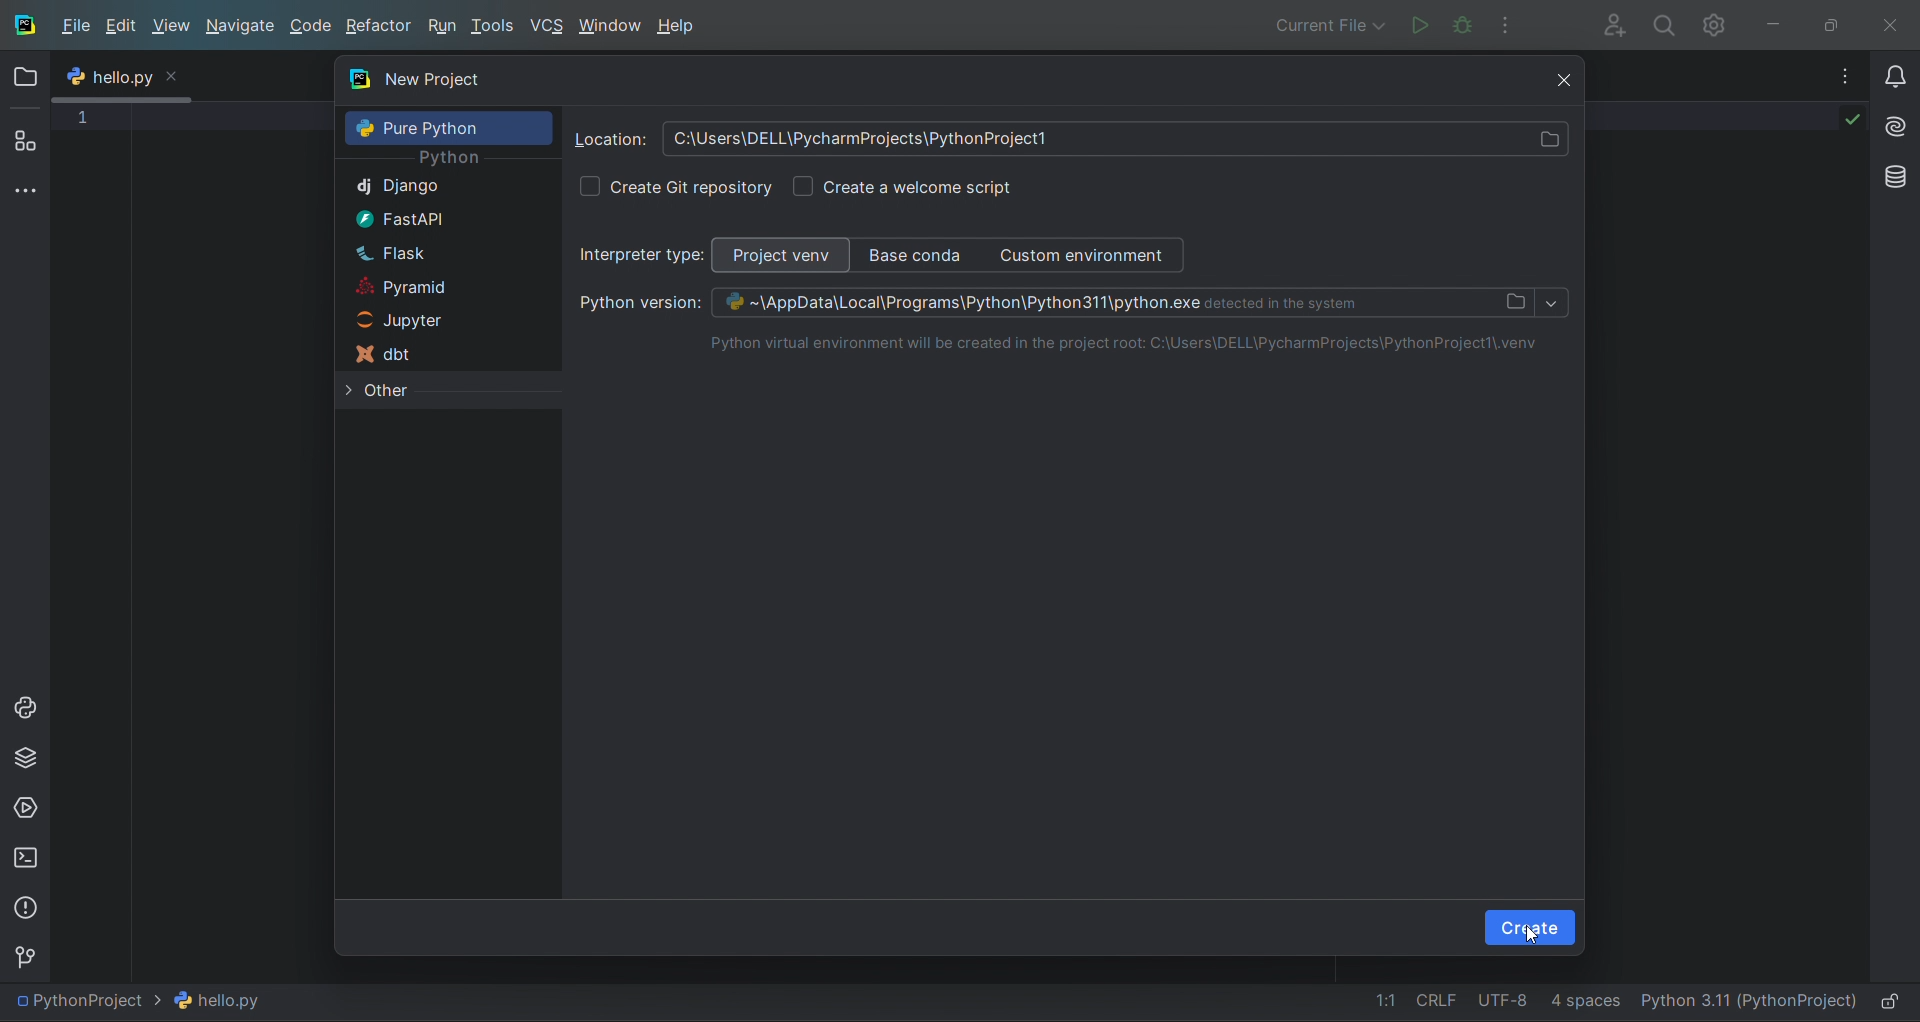 This screenshot has width=1920, height=1022. What do you see at coordinates (30, 77) in the screenshot?
I see `folder window` at bounding box center [30, 77].